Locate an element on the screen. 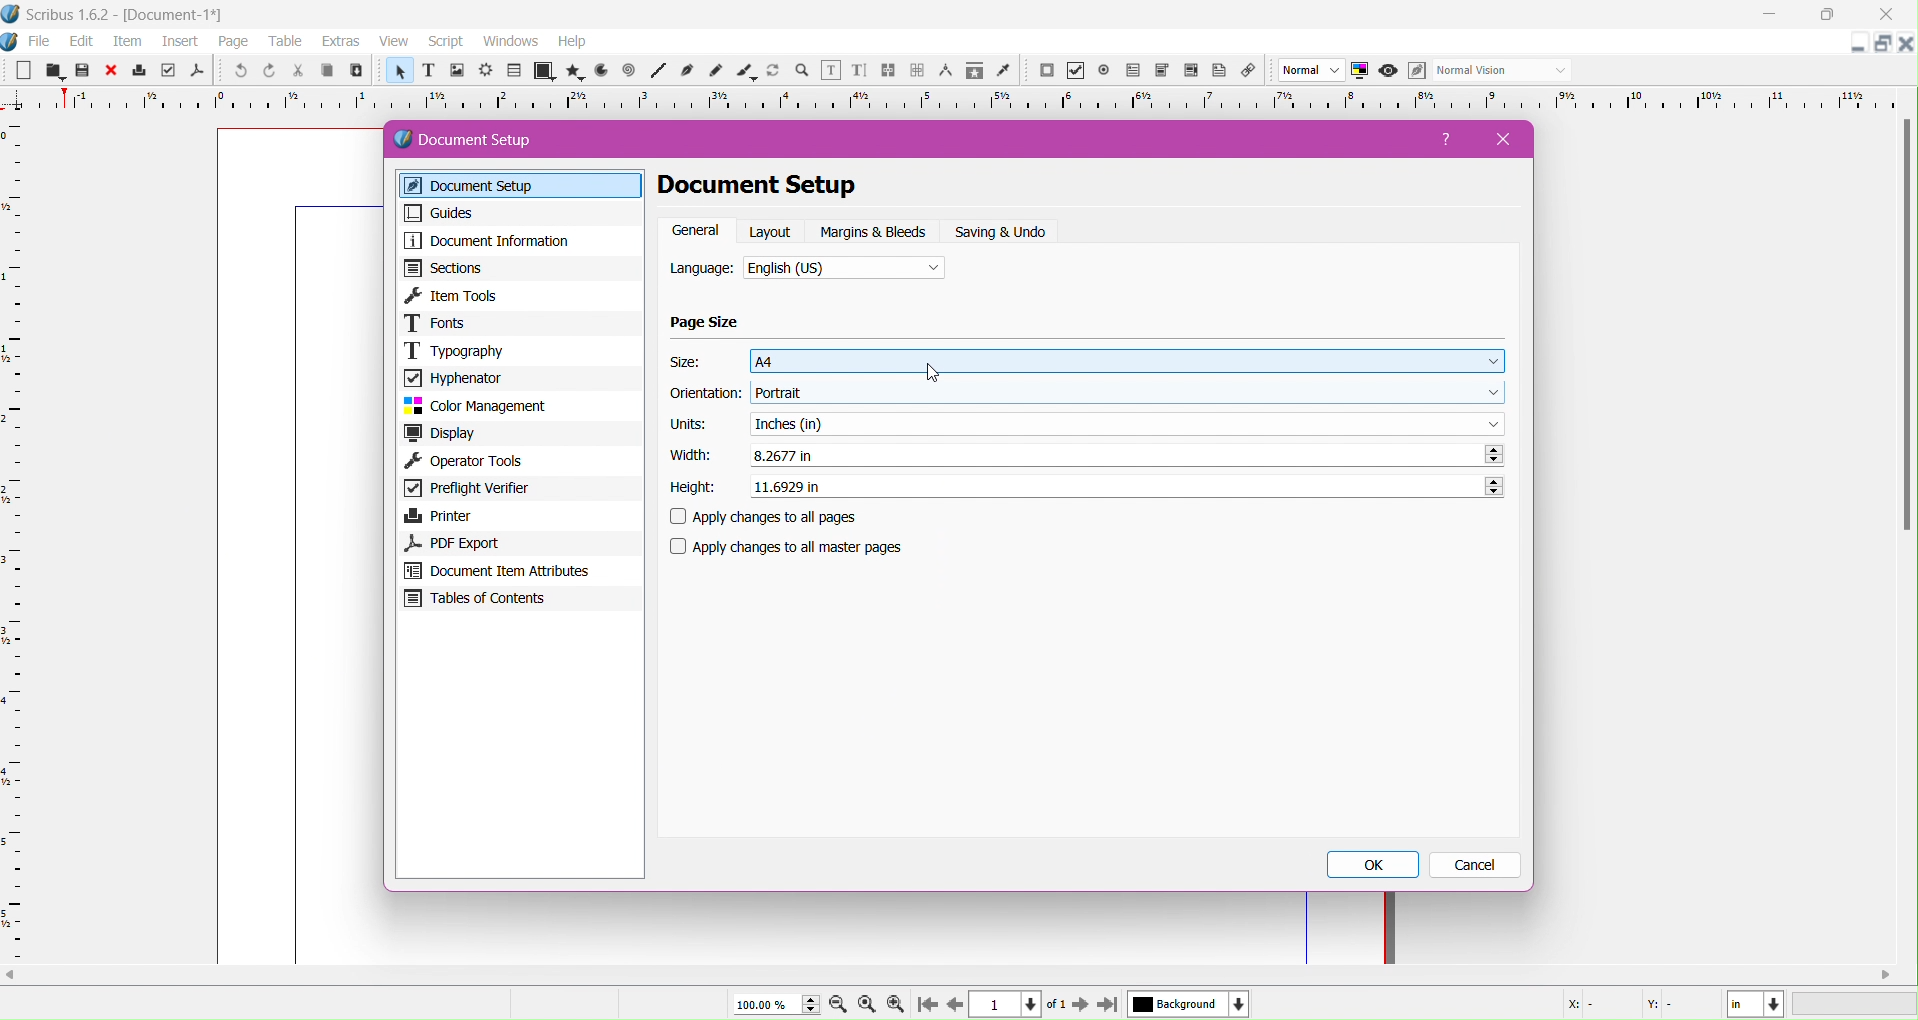 This screenshot has width=1918, height=1020. Close is located at coordinates (1497, 139).